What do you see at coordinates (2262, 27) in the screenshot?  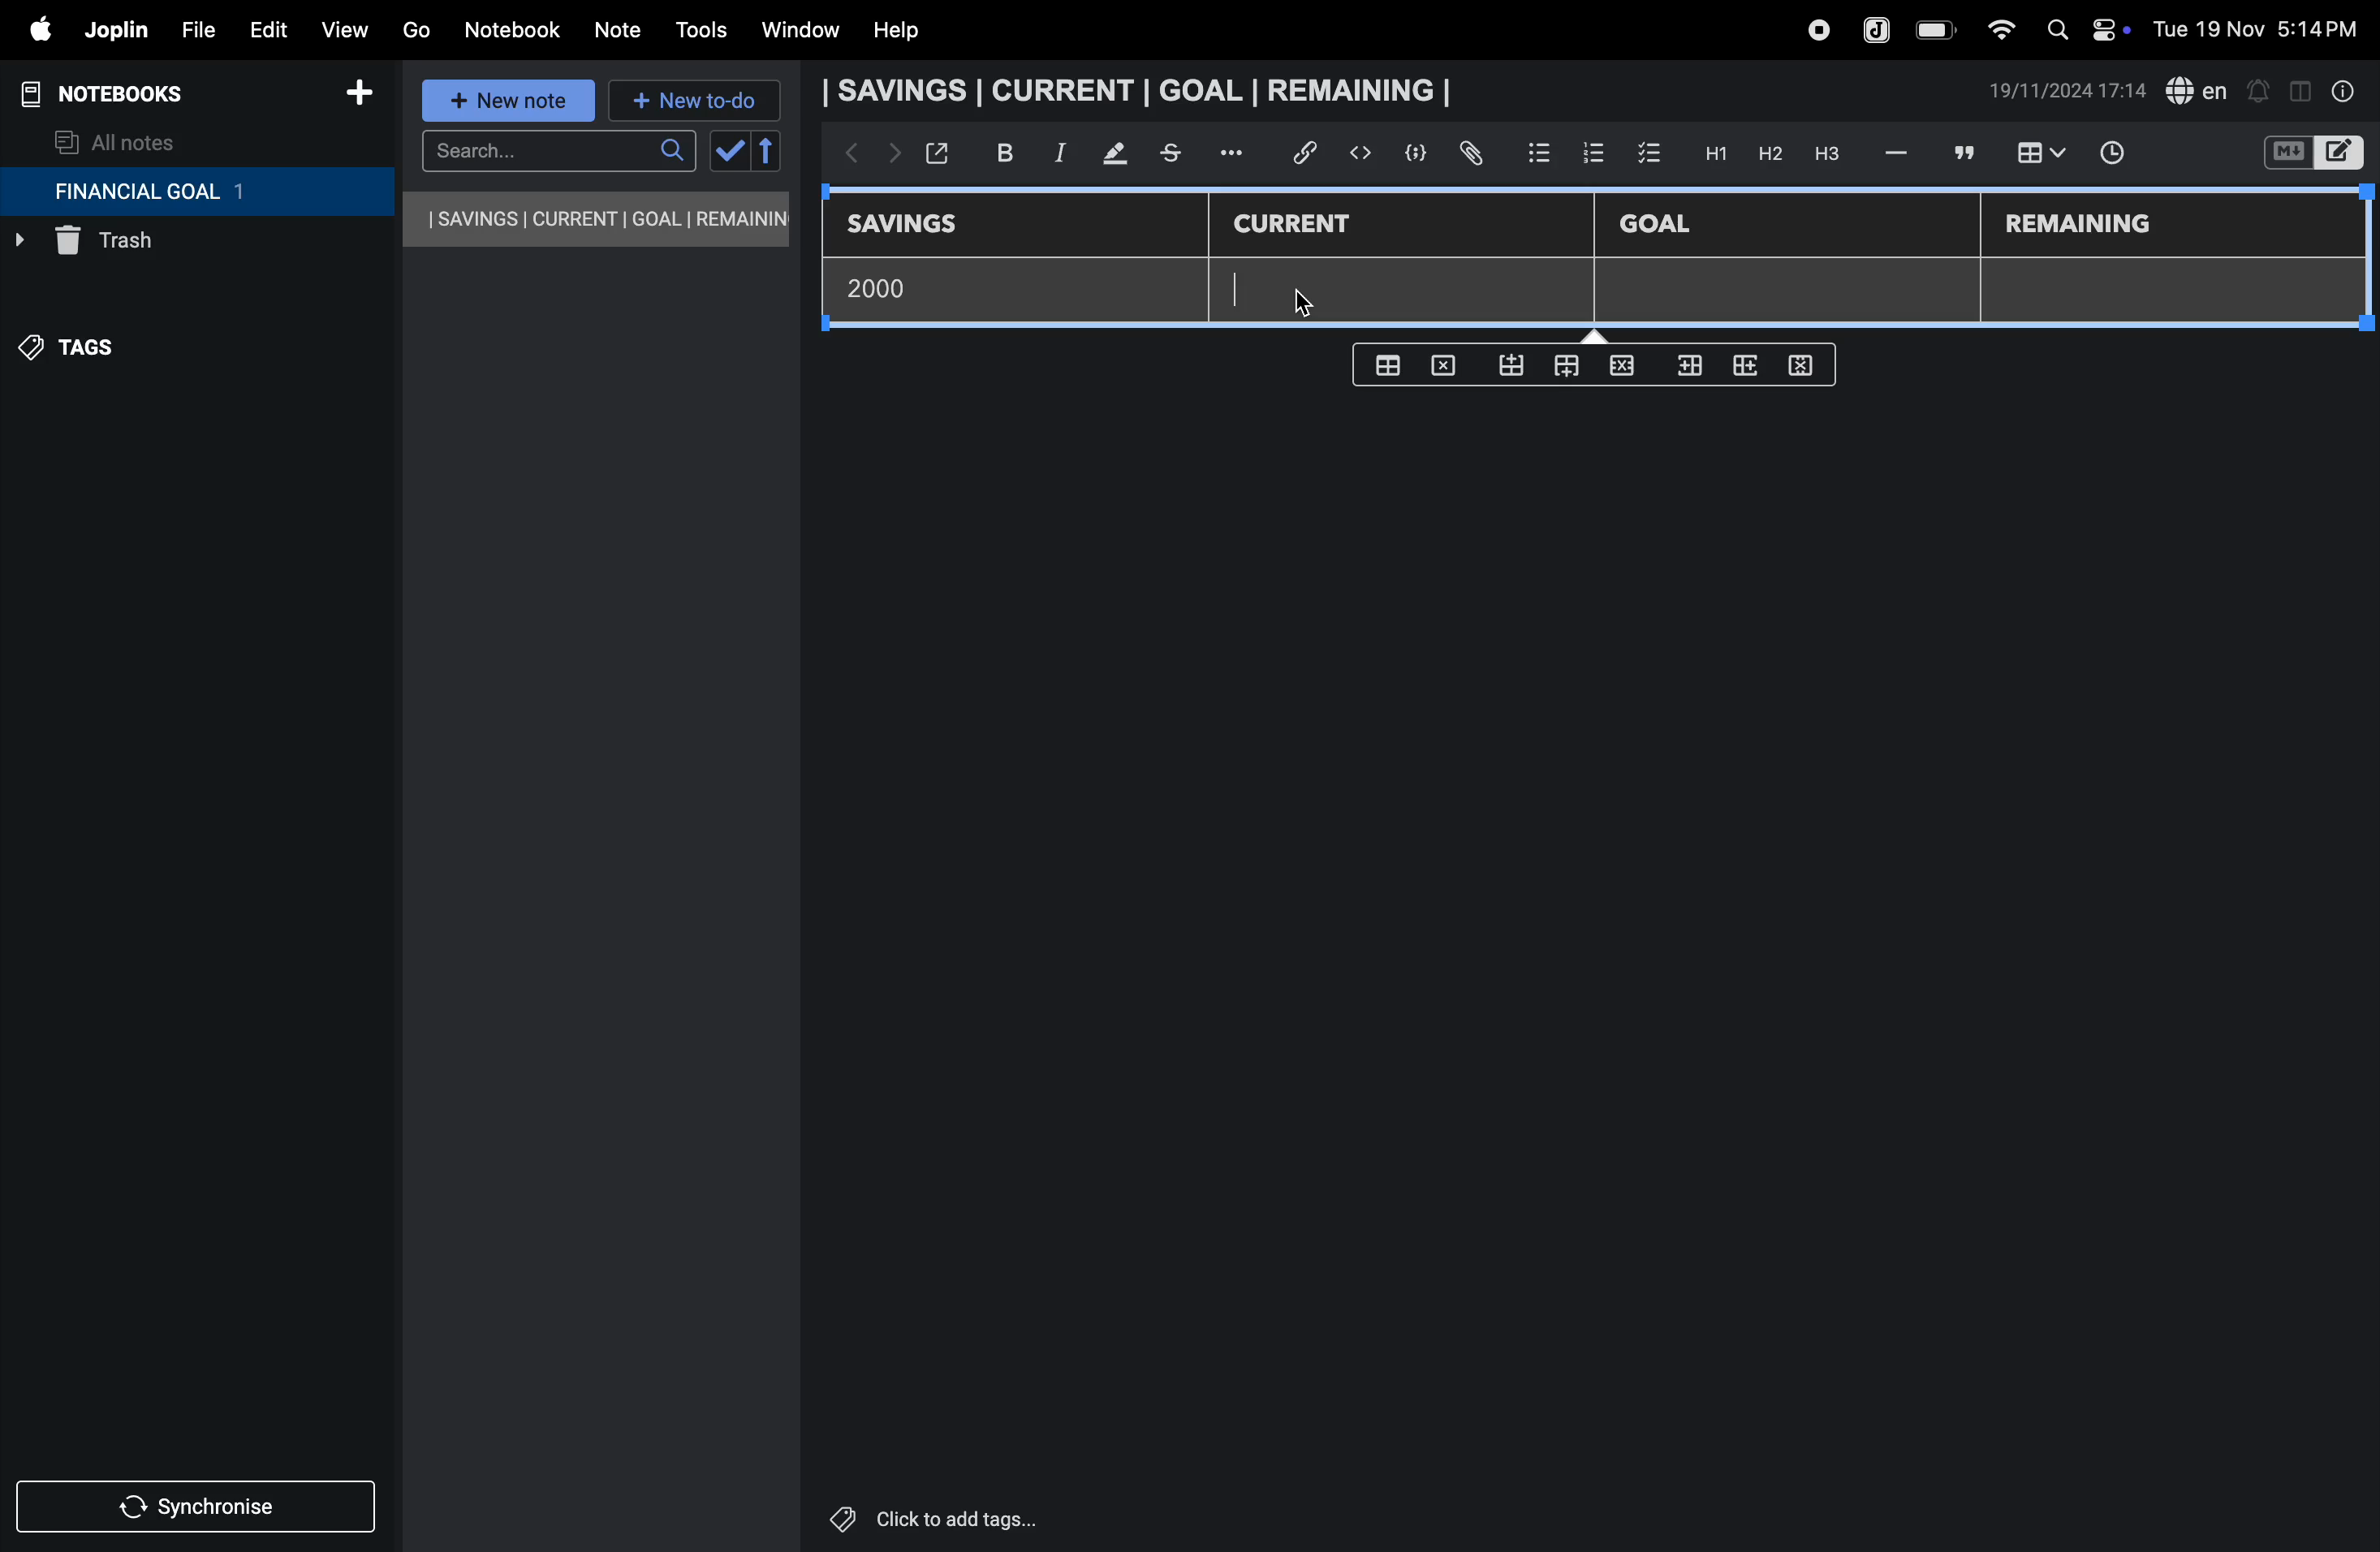 I see `date and time` at bounding box center [2262, 27].